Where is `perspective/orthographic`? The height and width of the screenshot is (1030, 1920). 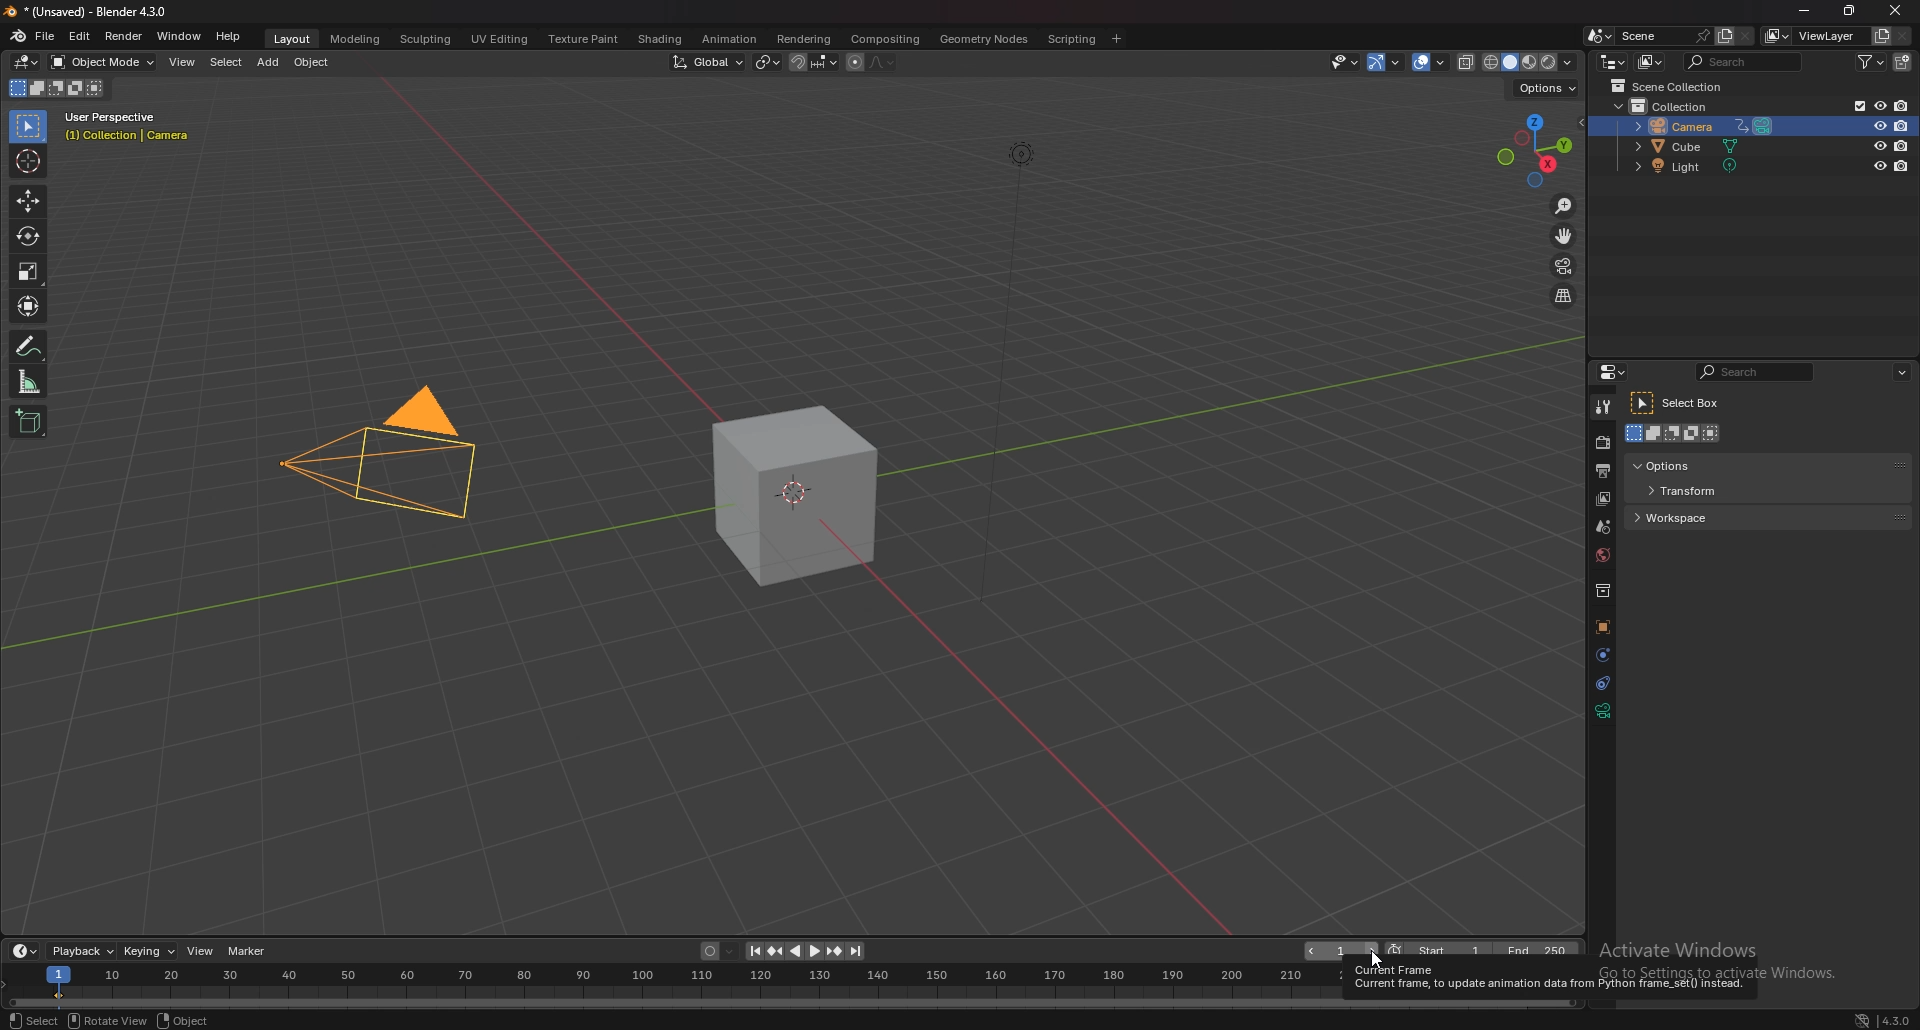 perspective/orthographic is located at coordinates (1564, 296).